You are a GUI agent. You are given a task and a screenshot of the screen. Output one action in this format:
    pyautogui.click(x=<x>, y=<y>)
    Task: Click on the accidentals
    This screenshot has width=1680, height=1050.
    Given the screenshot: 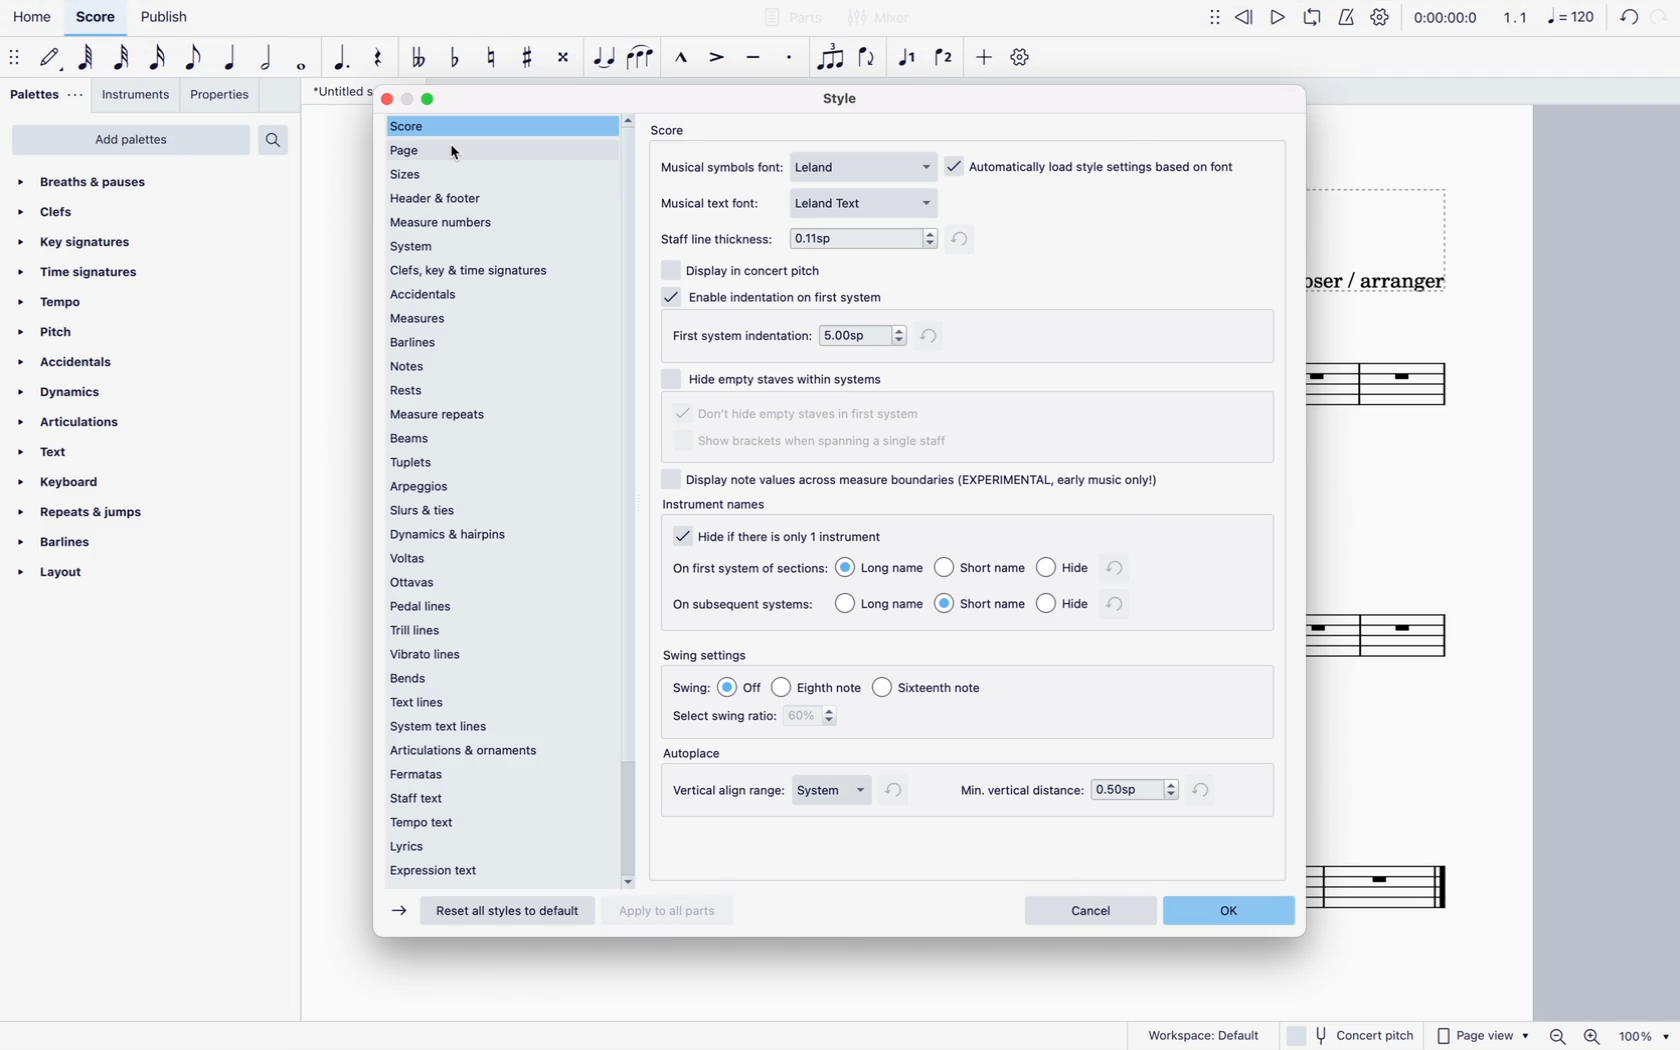 What is the action you would take?
    pyautogui.click(x=493, y=294)
    